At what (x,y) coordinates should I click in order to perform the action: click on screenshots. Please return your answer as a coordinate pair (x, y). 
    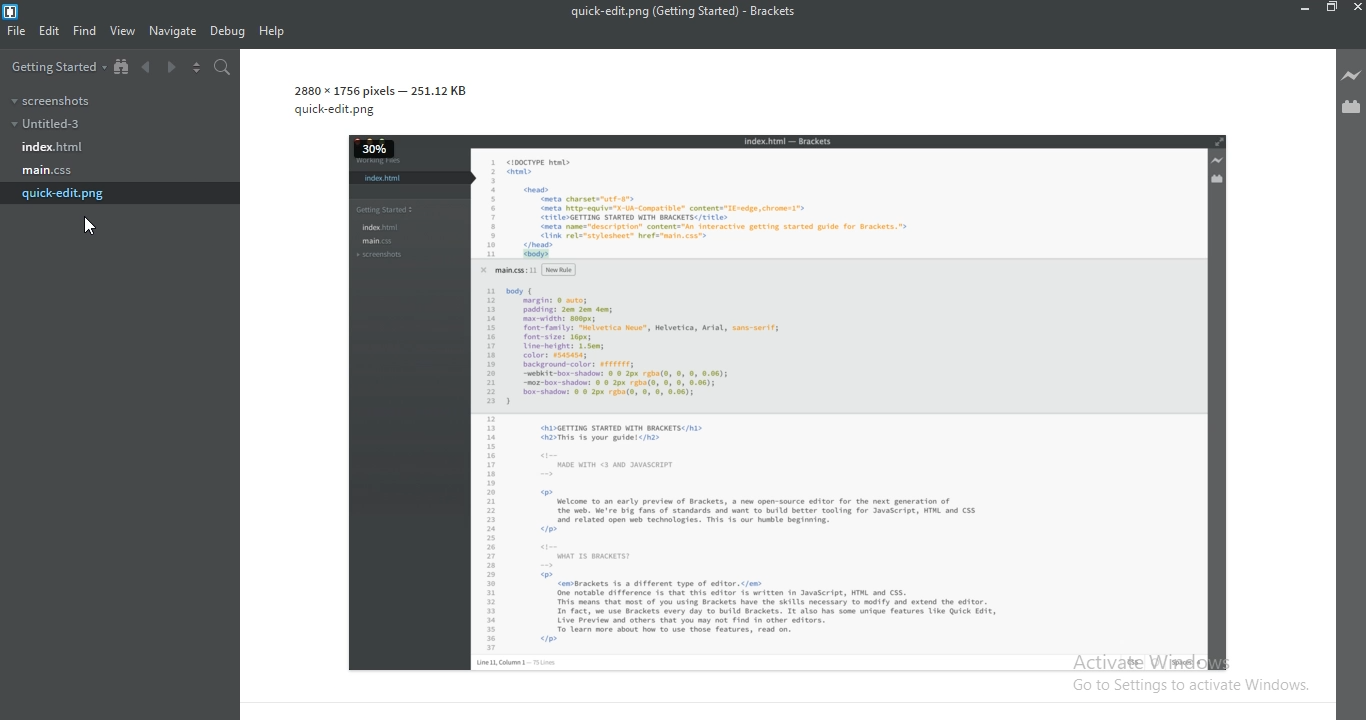
    Looking at the image, I should click on (48, 99).